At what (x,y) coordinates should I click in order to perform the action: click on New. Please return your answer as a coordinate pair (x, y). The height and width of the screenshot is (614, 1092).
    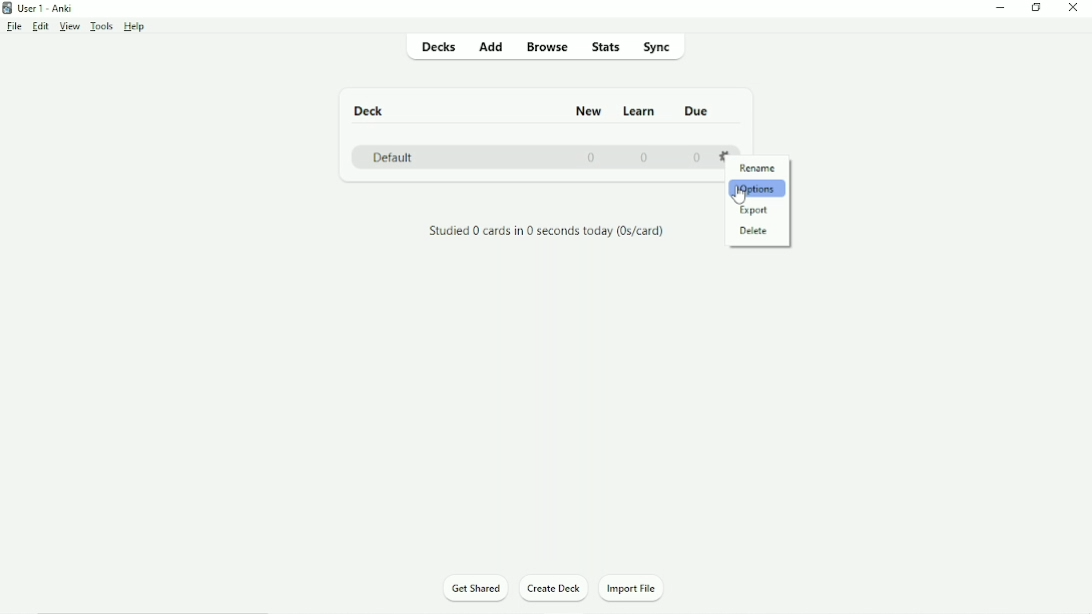
    Looking at the image, I should click on (590, 112).